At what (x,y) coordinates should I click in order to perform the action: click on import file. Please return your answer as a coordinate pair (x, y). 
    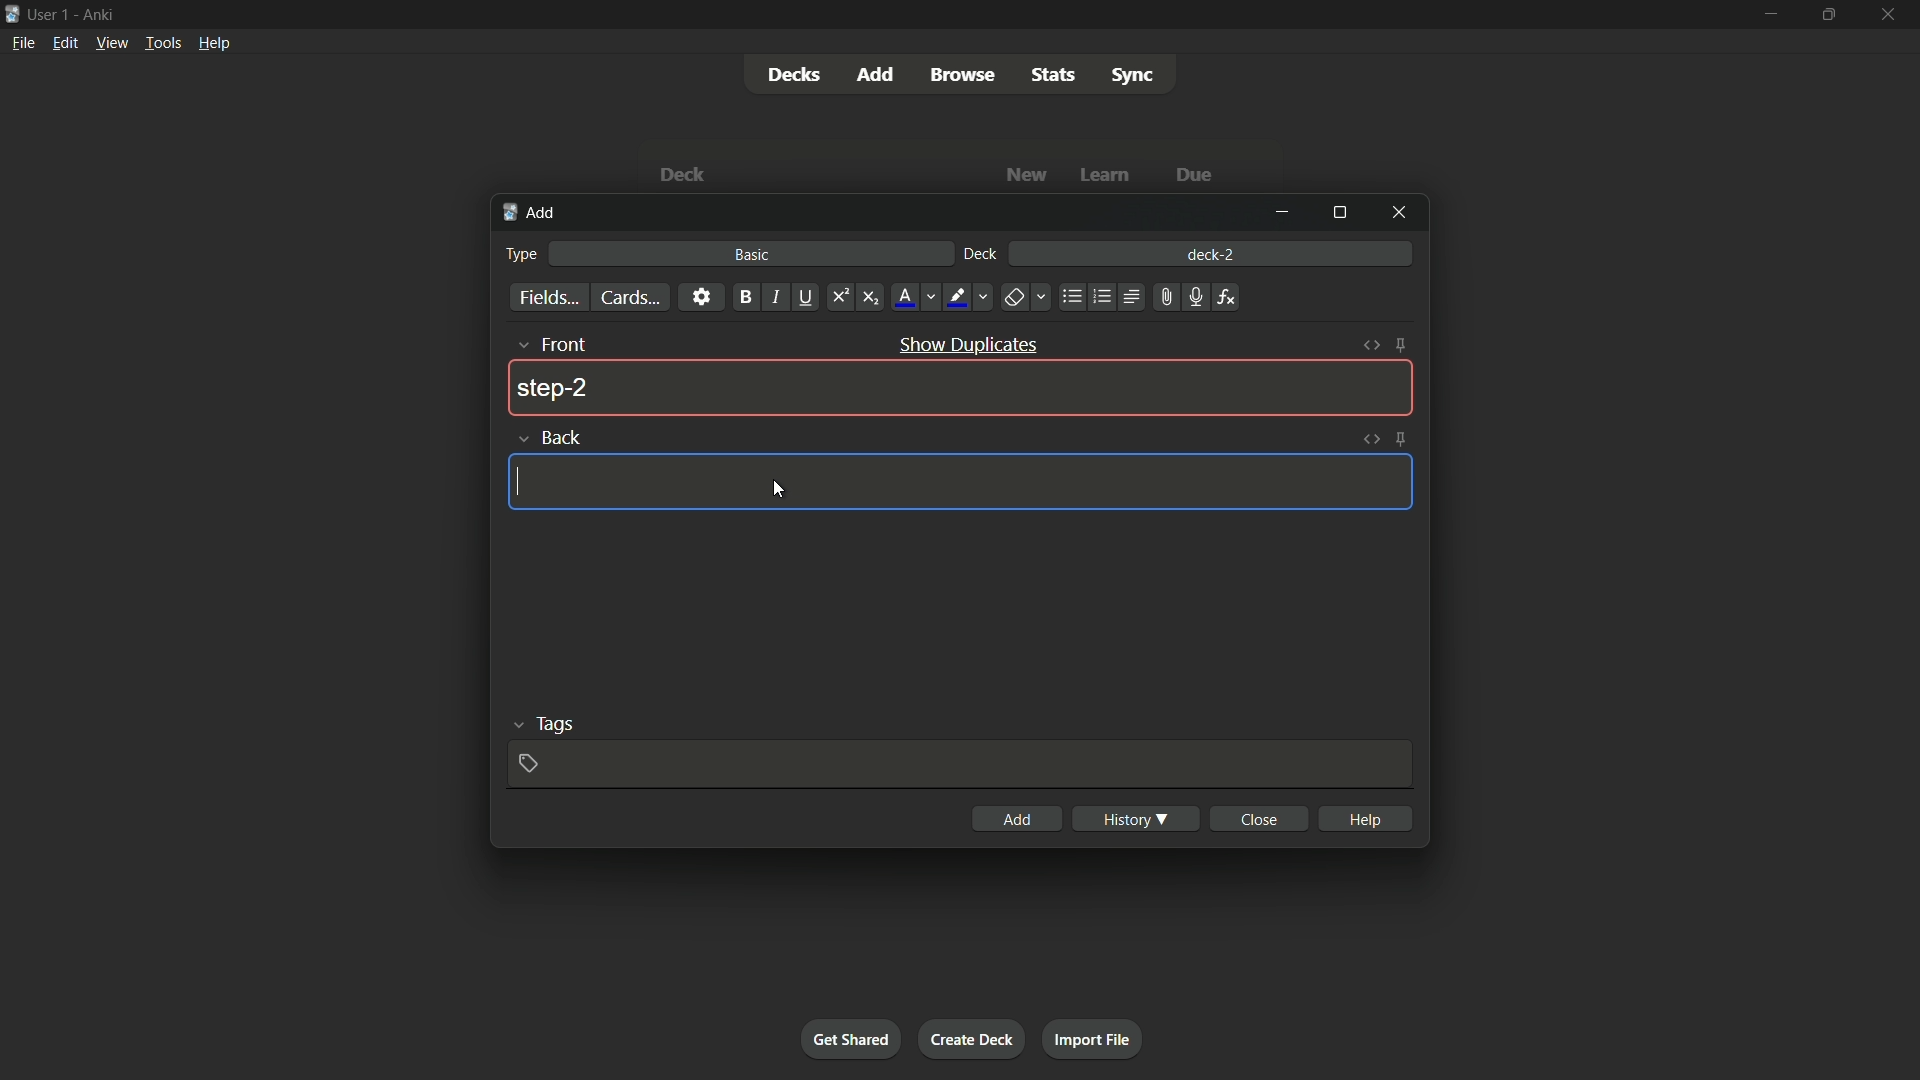
    Looking at the image, I should click on (1094, 1040).